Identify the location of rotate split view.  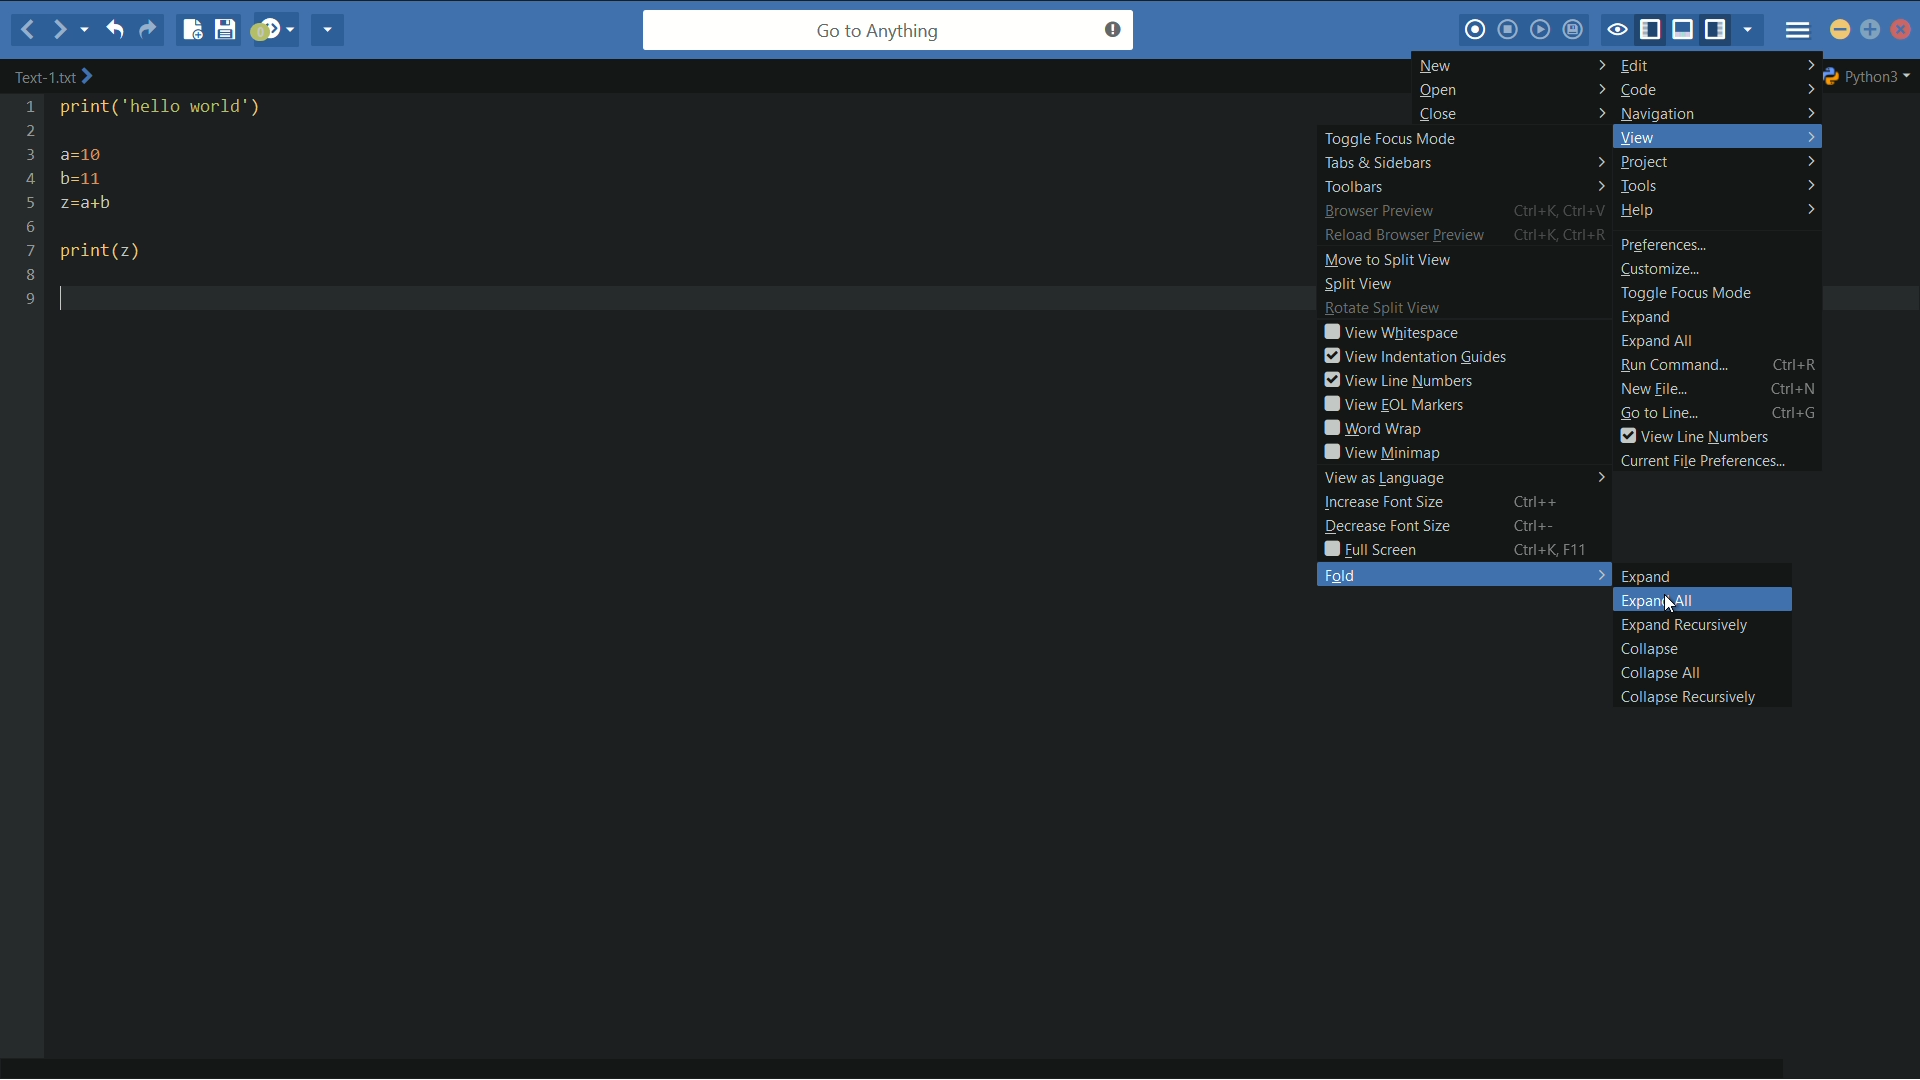
(1383, 310).